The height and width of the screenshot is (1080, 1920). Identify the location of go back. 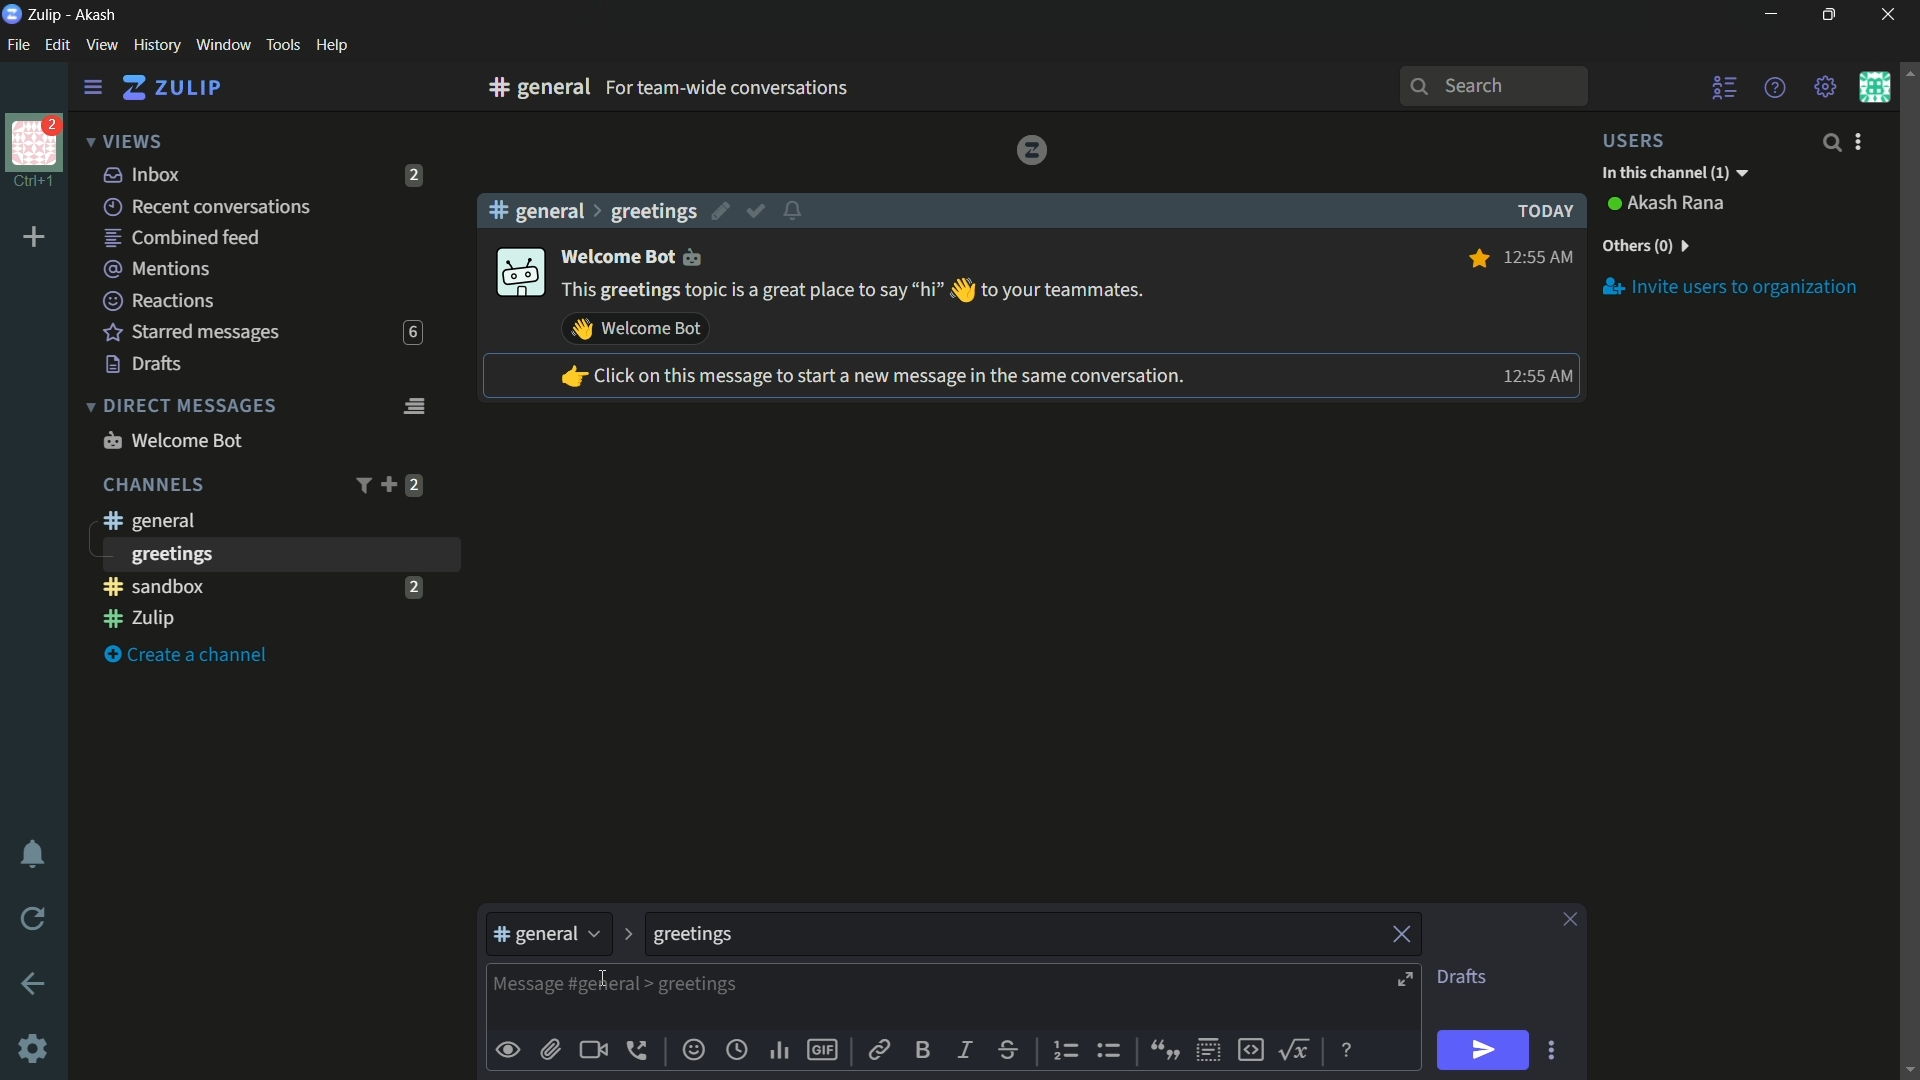
(34, 985).